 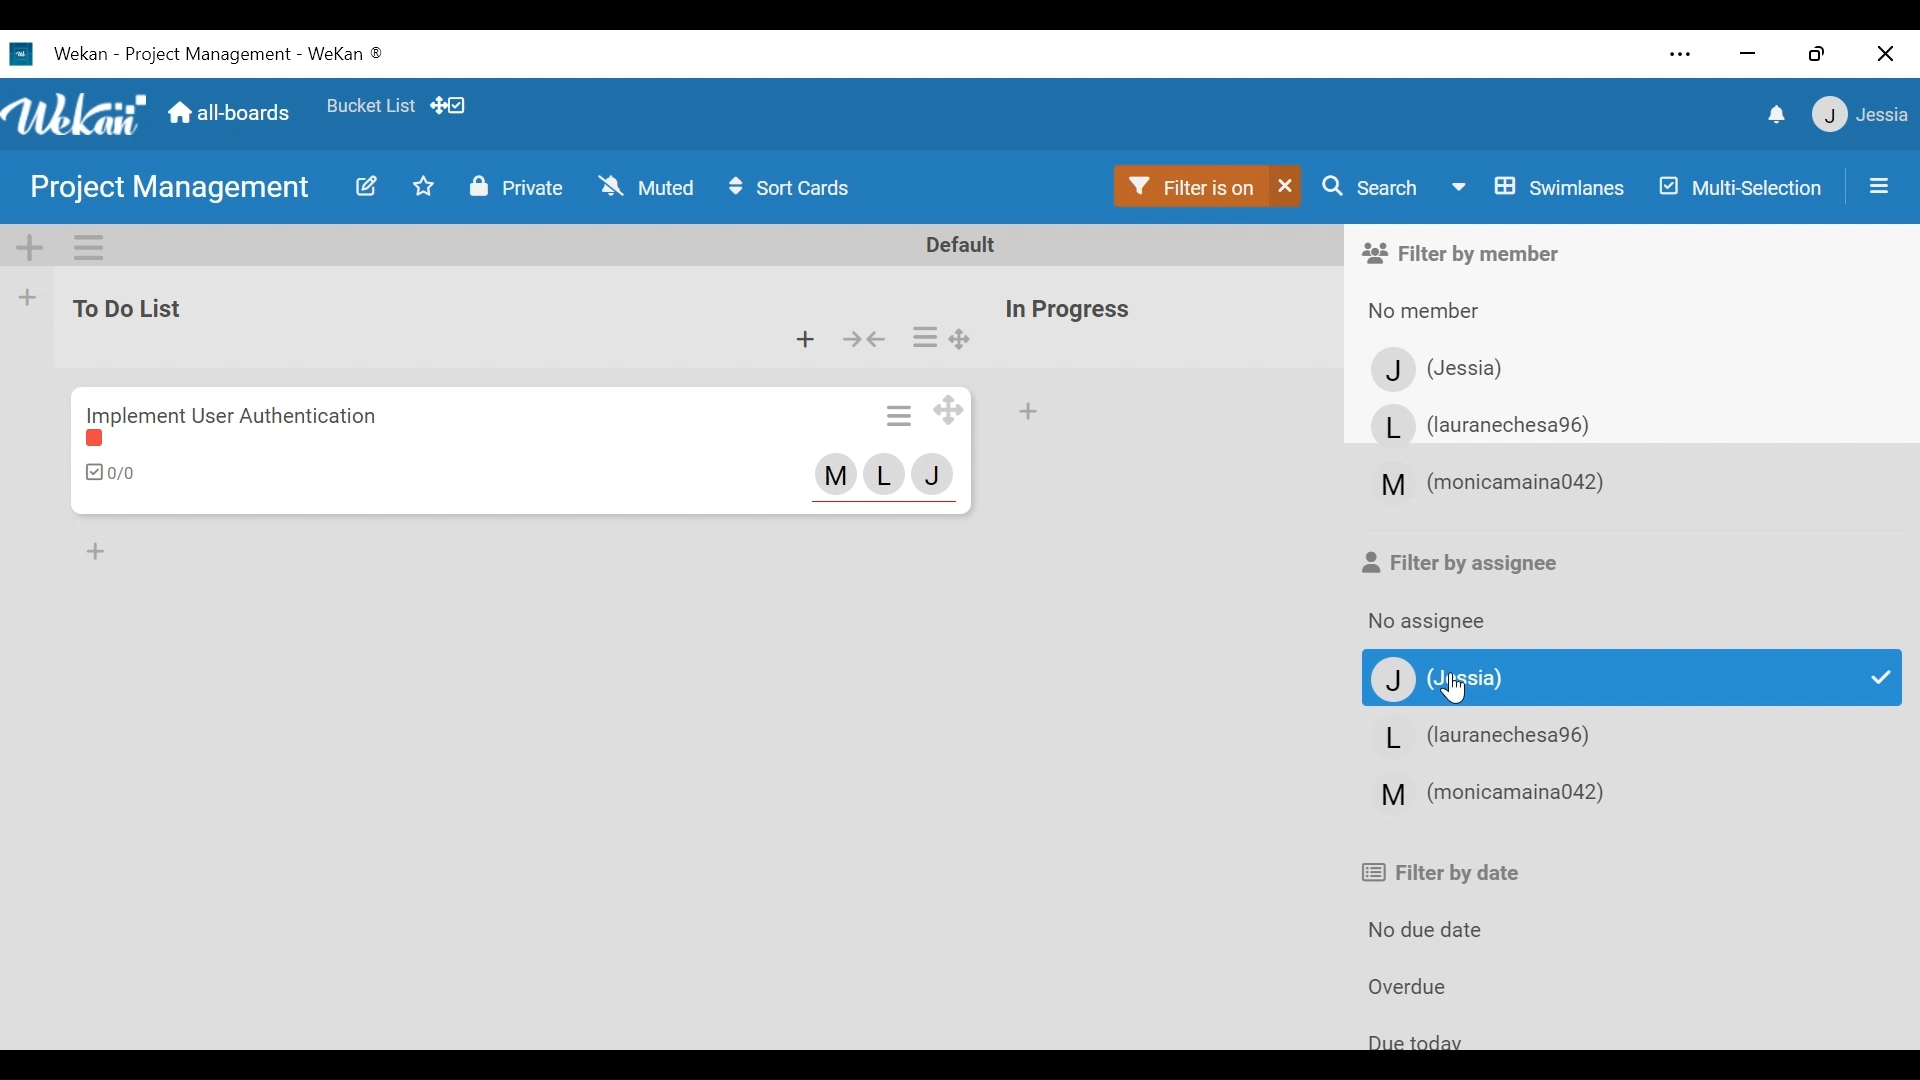 What do you see at coordinates (1485, 422) in the screenshot?
I see `Member` at bounding box center [1485, 422].